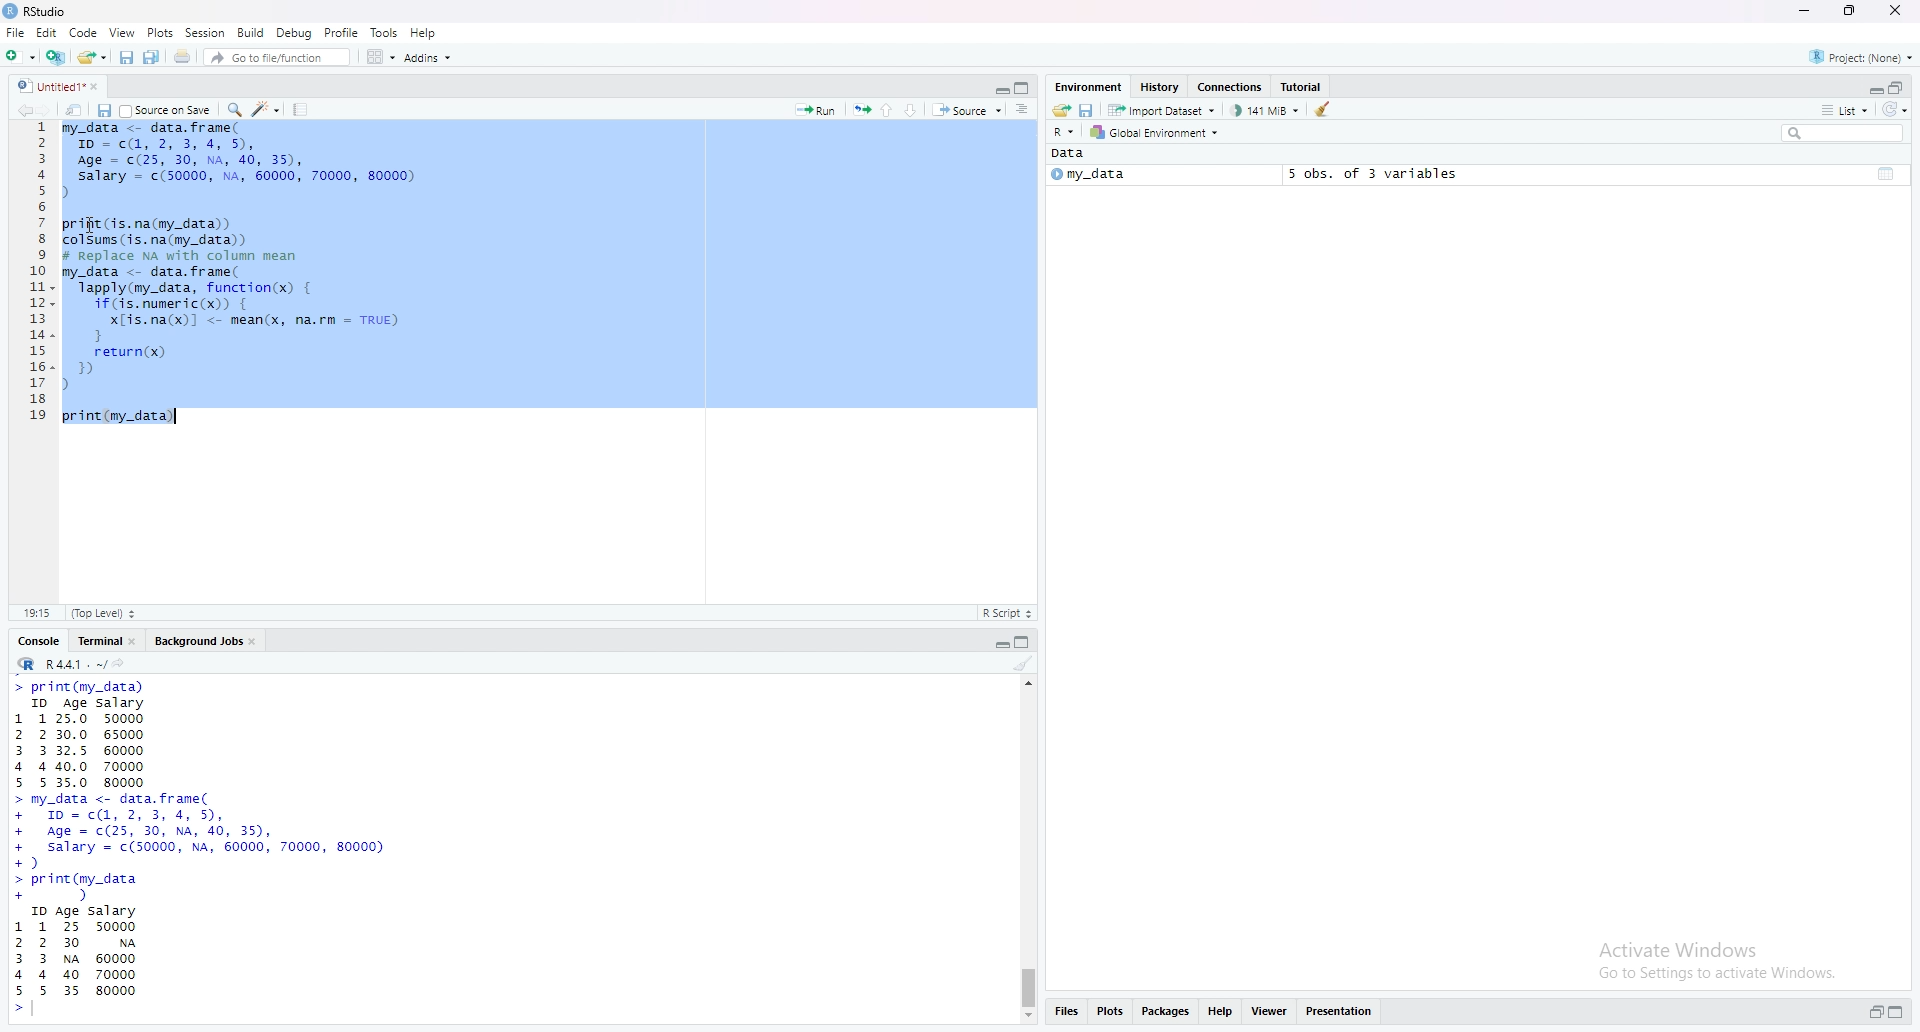 This screenshot has width=1920, height=1032. Describe the element at coordinates (21, 57) in the screenshot. I see `new file` at that location.